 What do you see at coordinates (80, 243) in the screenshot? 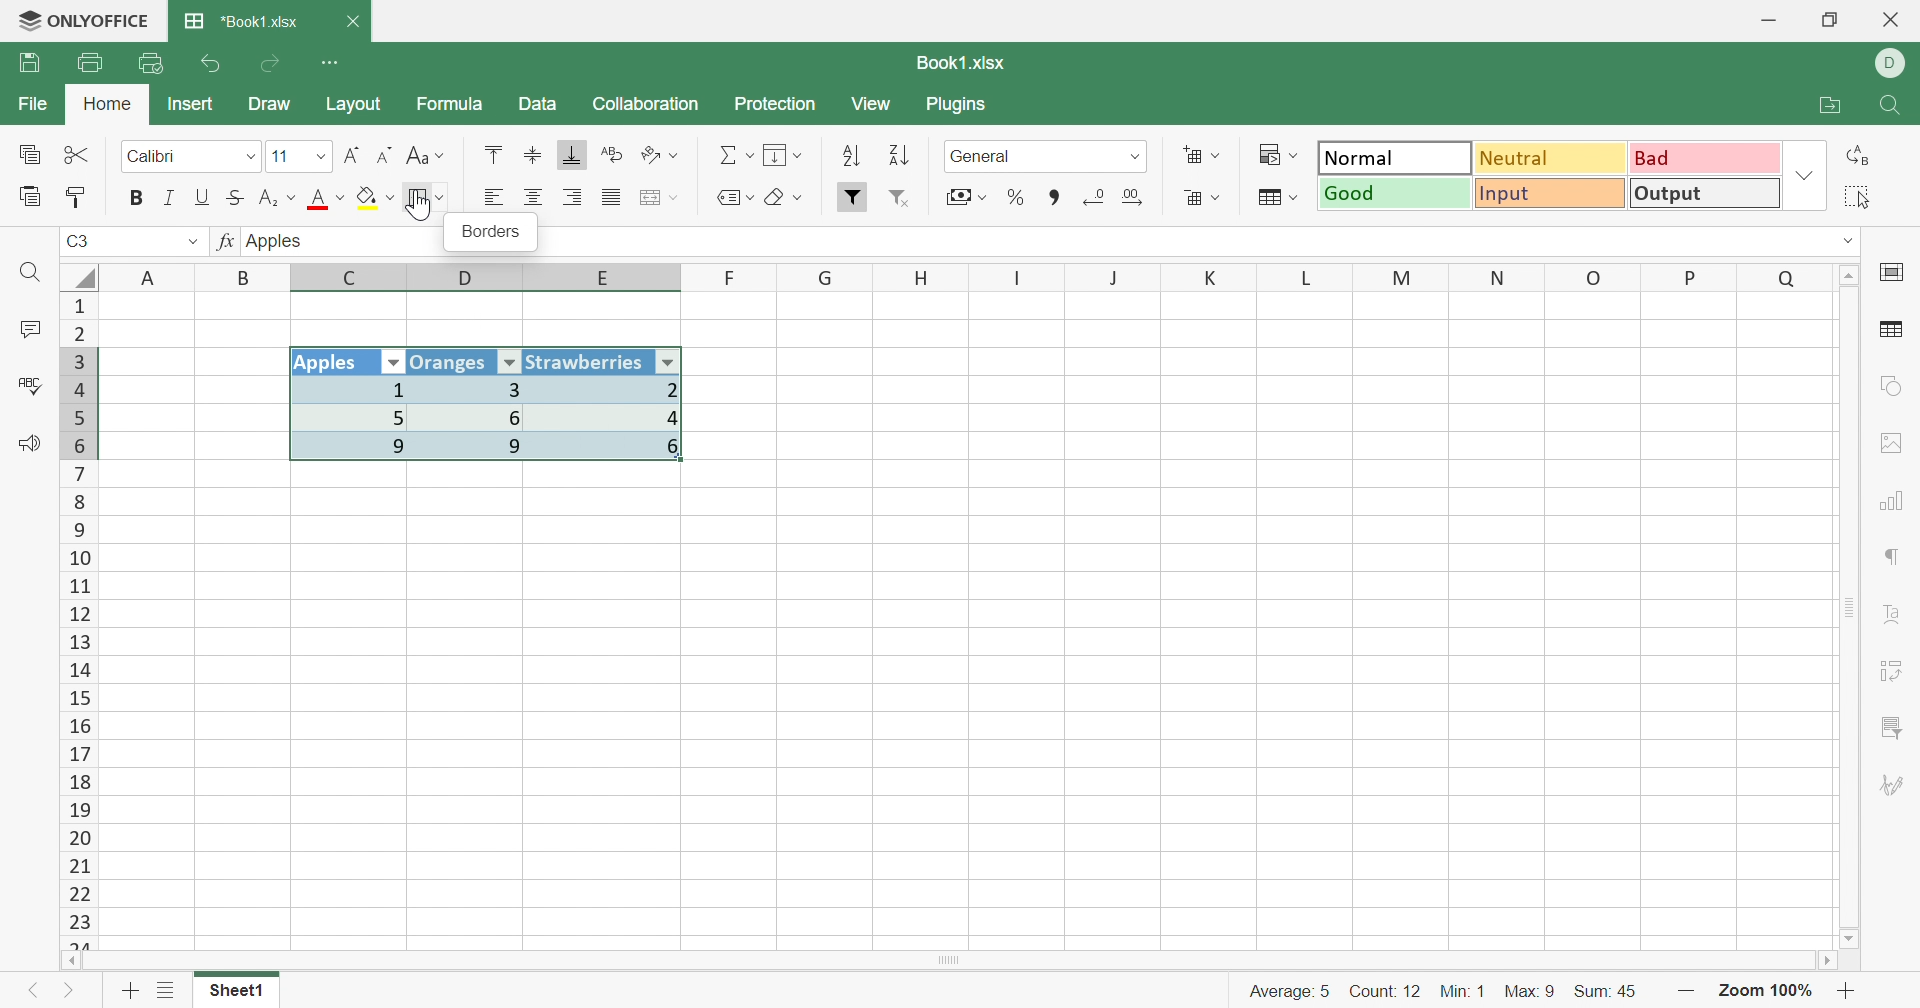
I see `C3` at bounding box center [80, 243].